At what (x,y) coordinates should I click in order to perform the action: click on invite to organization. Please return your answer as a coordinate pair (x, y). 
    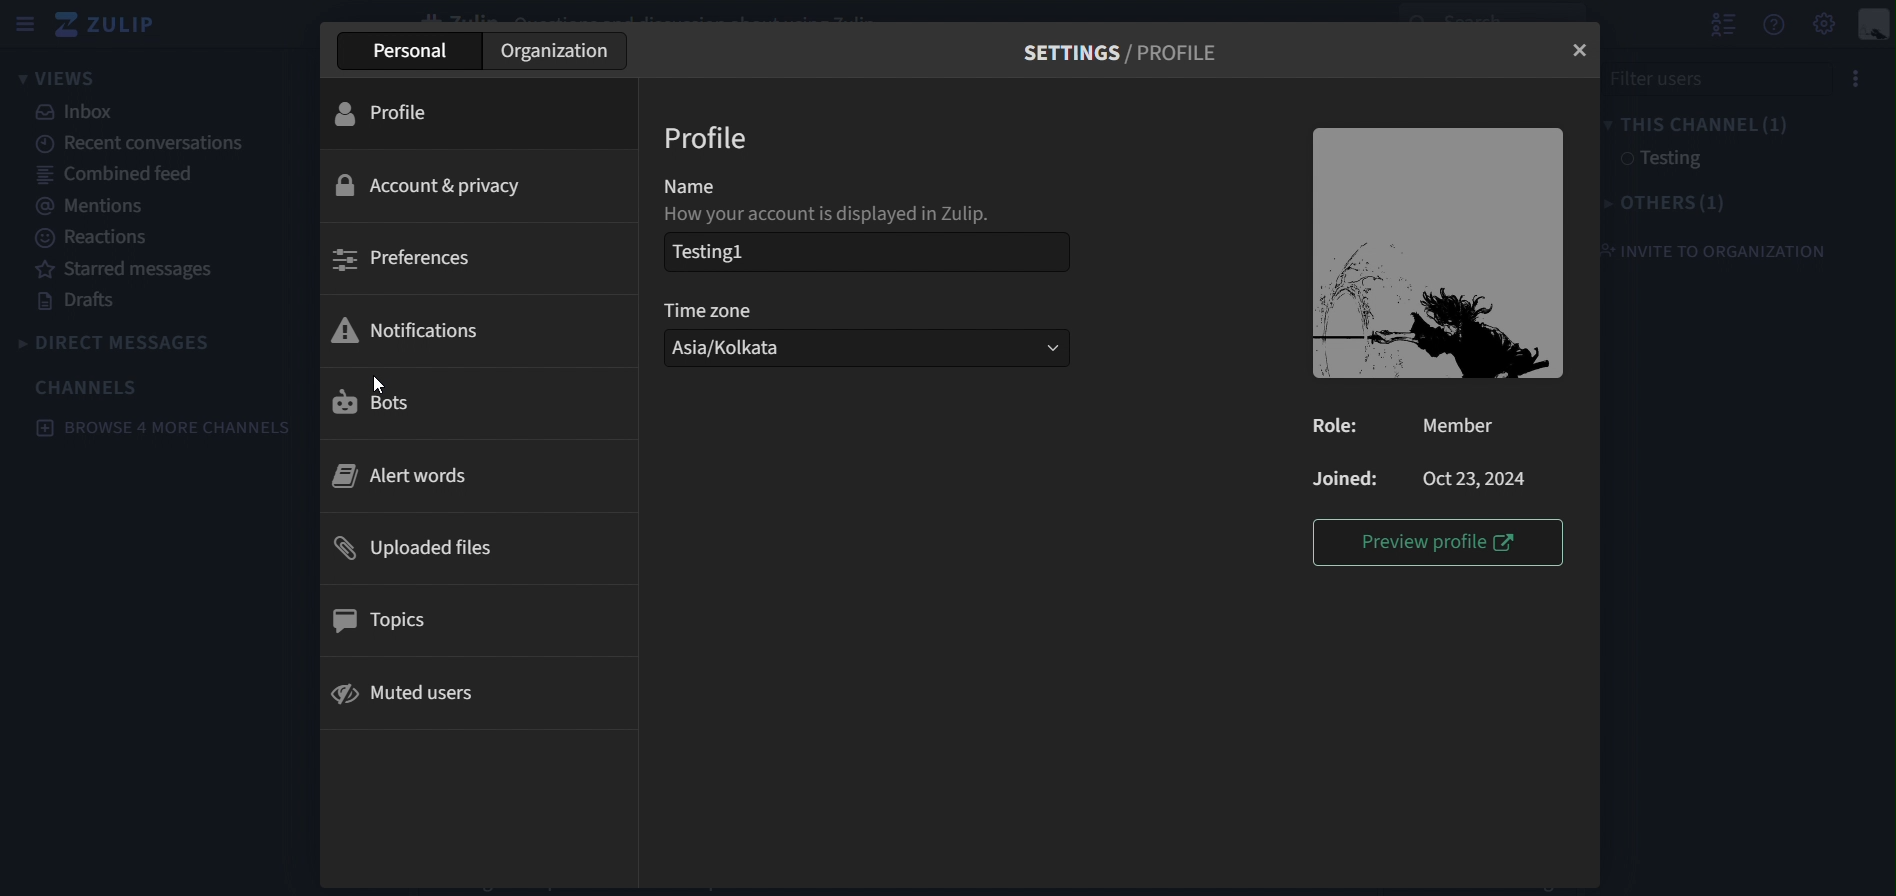
    Looking at the image, I should click on (1711, 250).